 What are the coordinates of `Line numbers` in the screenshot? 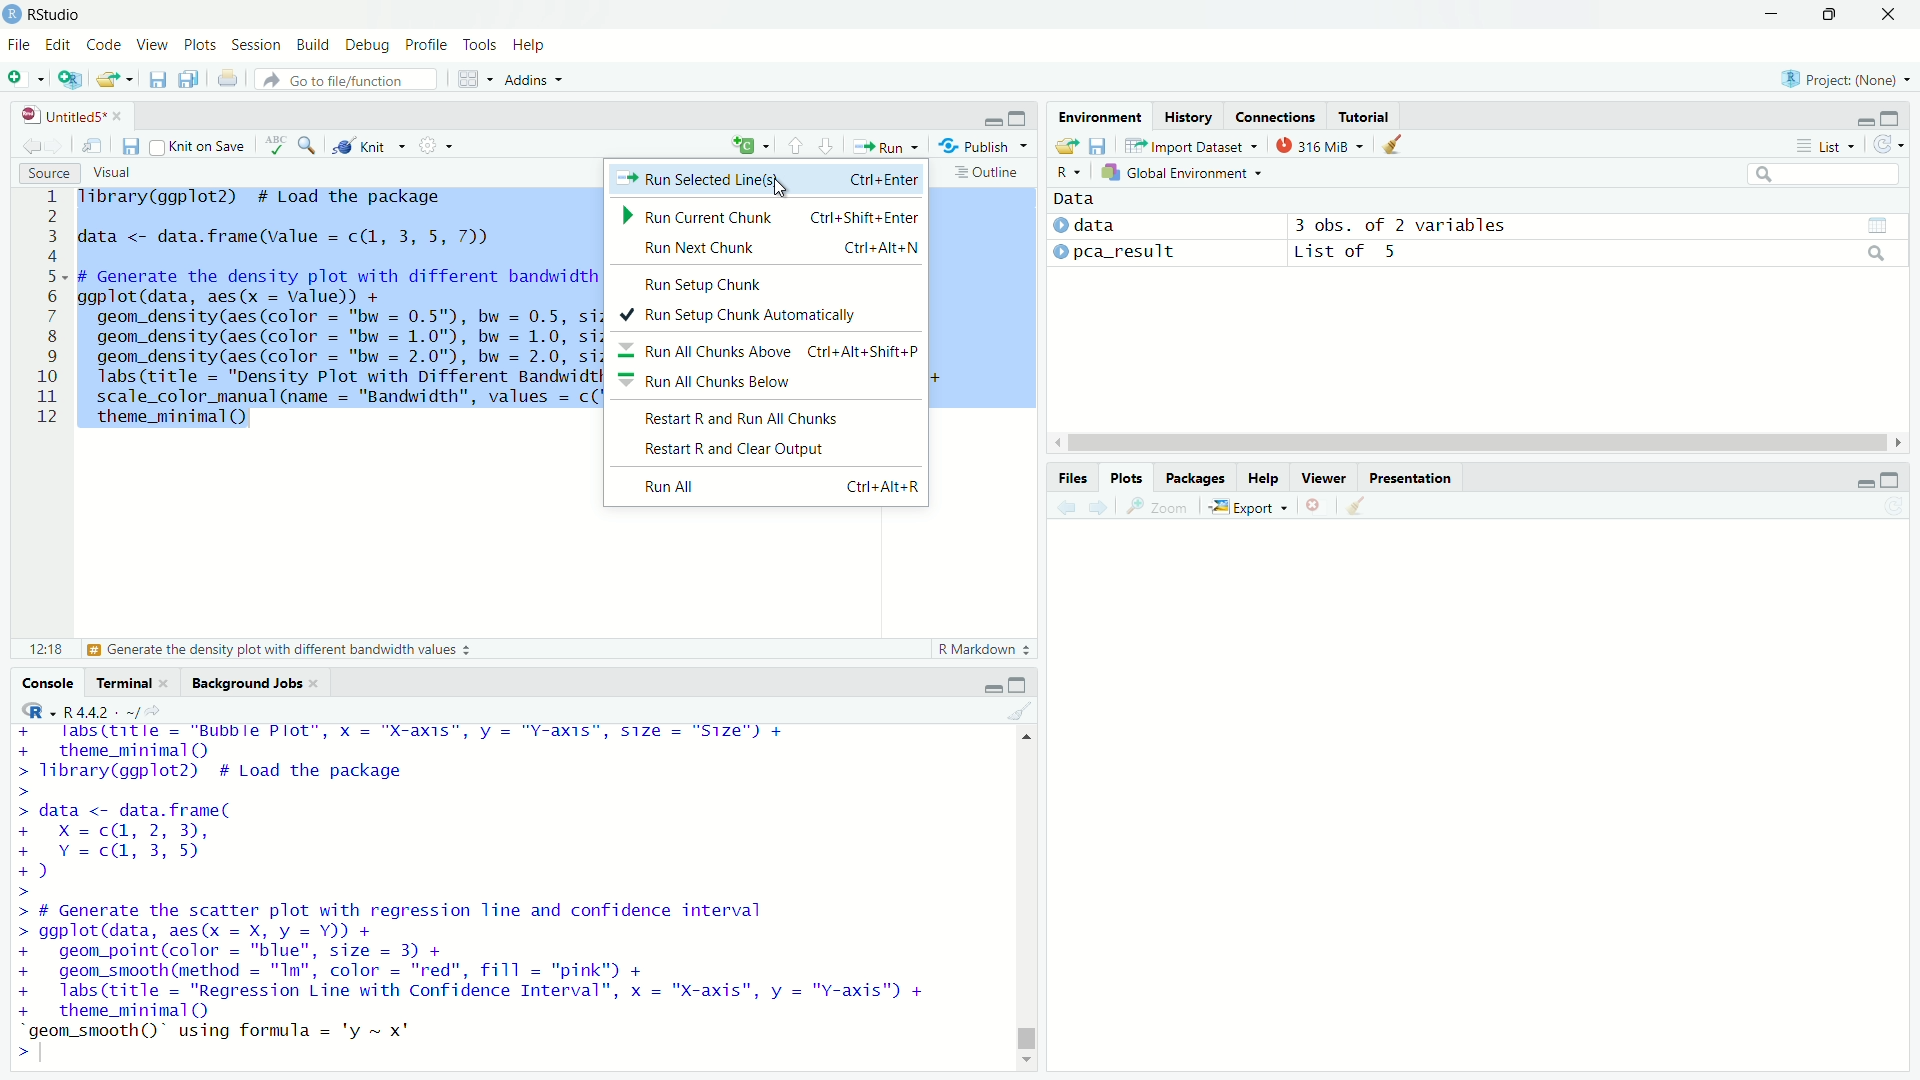 It's located at (42, 310).